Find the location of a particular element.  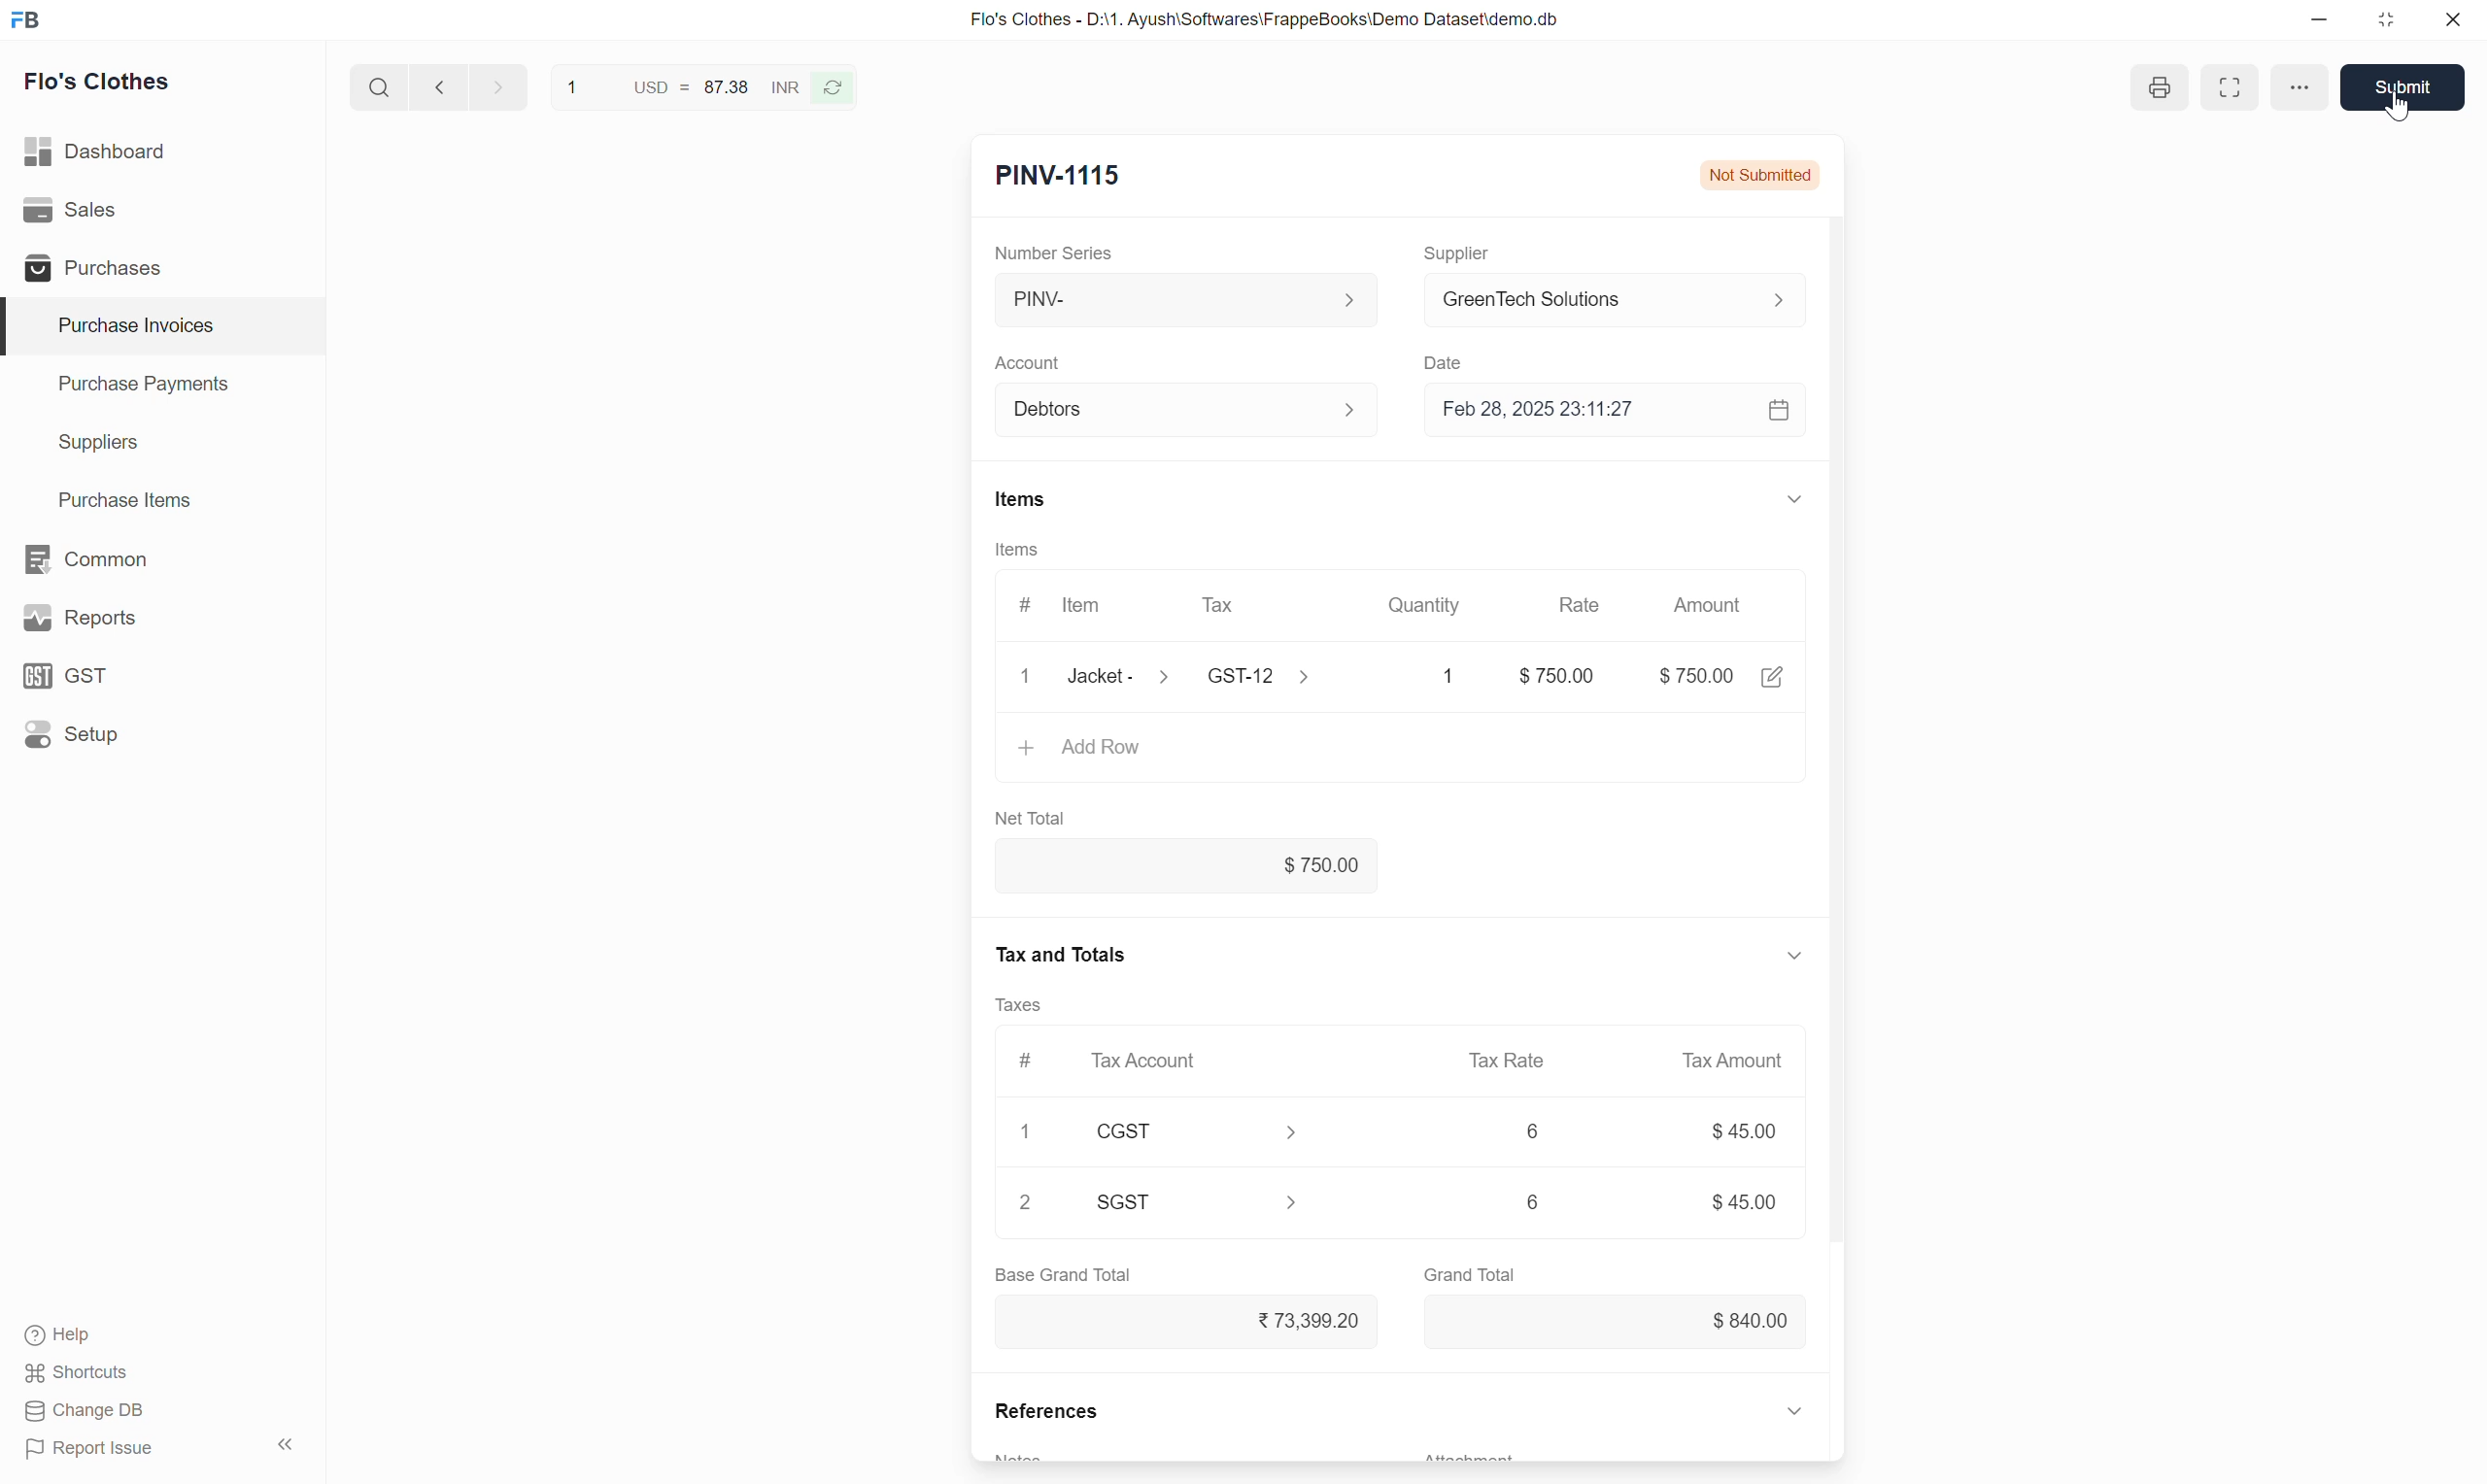

# Item is located at coordinates (1066, 607).